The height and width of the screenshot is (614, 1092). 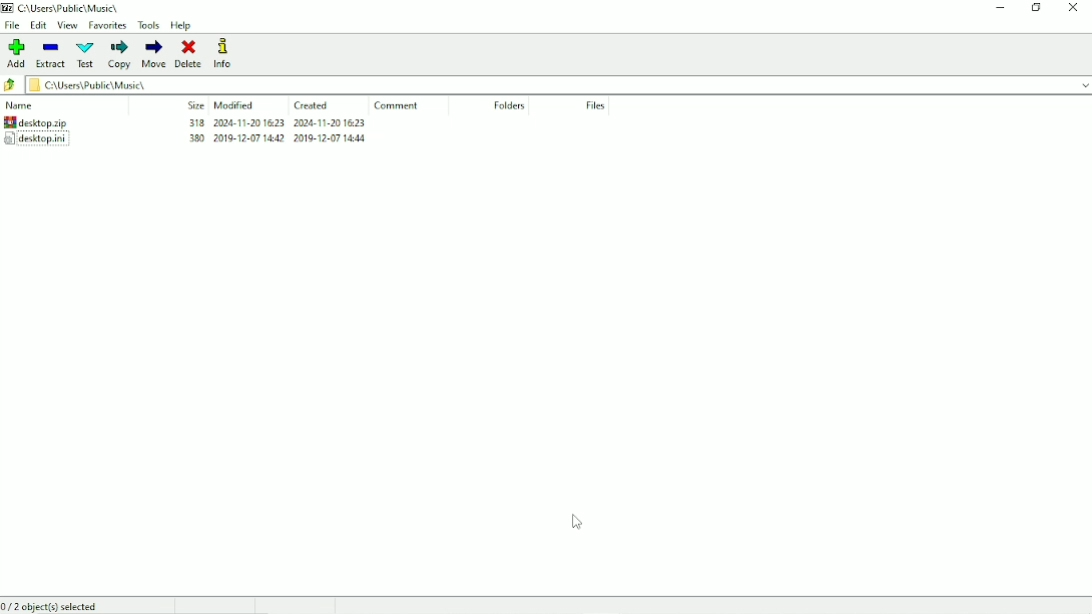 I want to click on Folders, so click(x=509, y=106).